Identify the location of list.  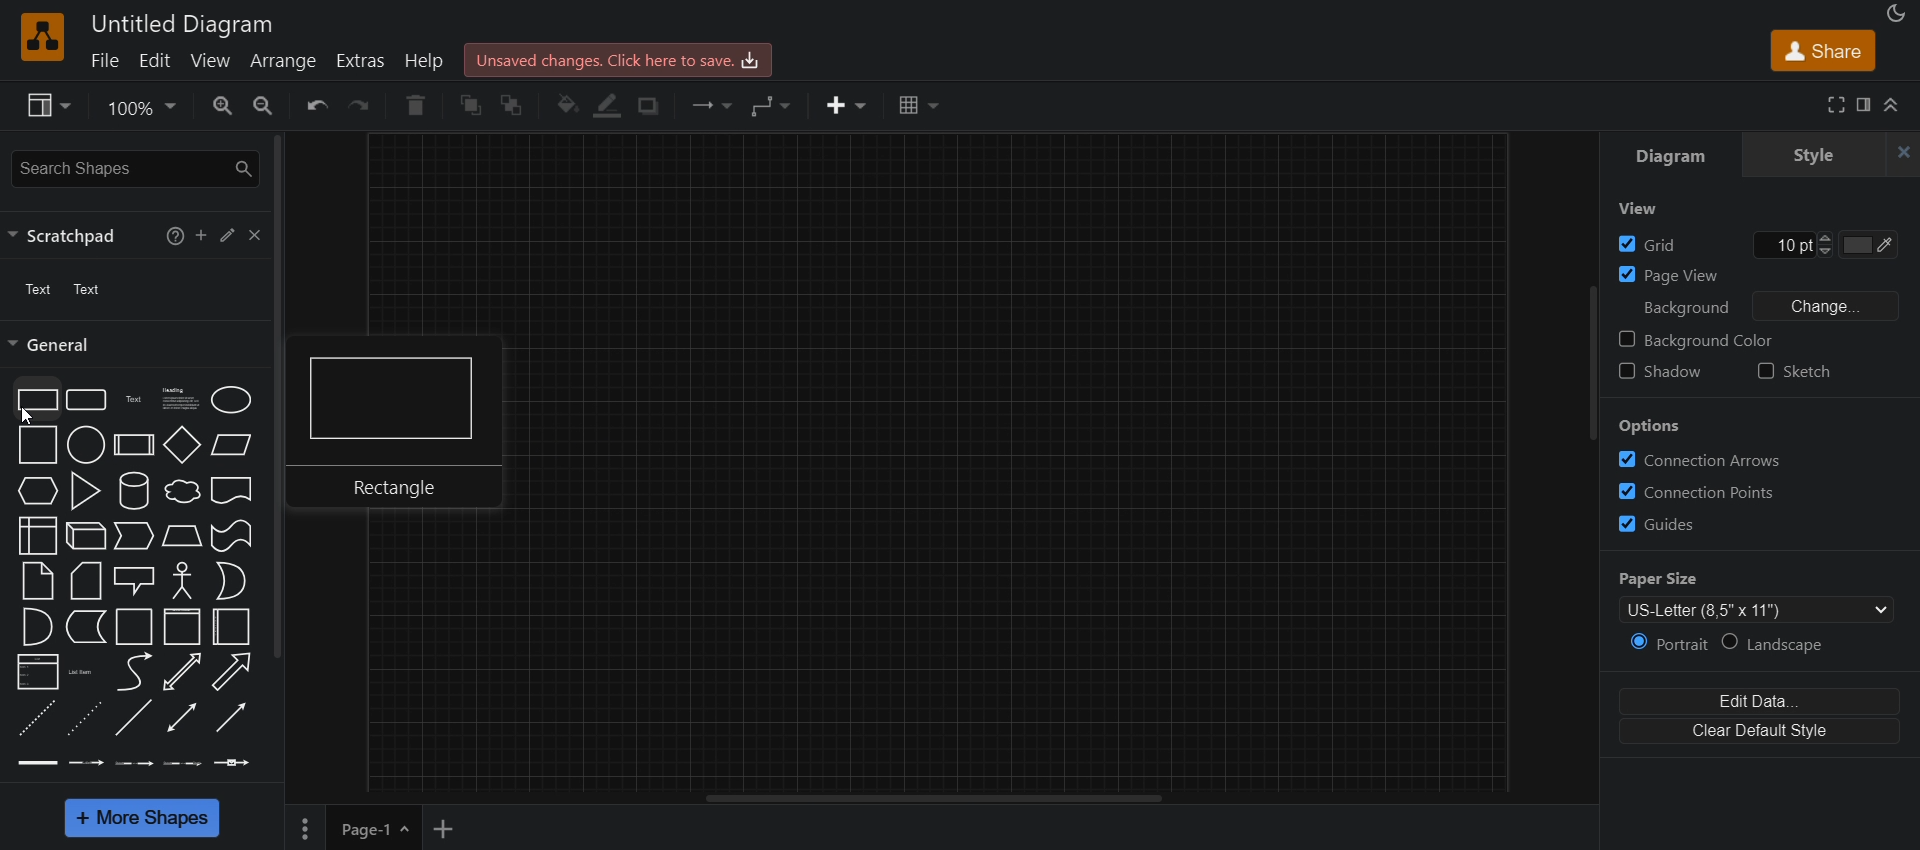
(37, 675).